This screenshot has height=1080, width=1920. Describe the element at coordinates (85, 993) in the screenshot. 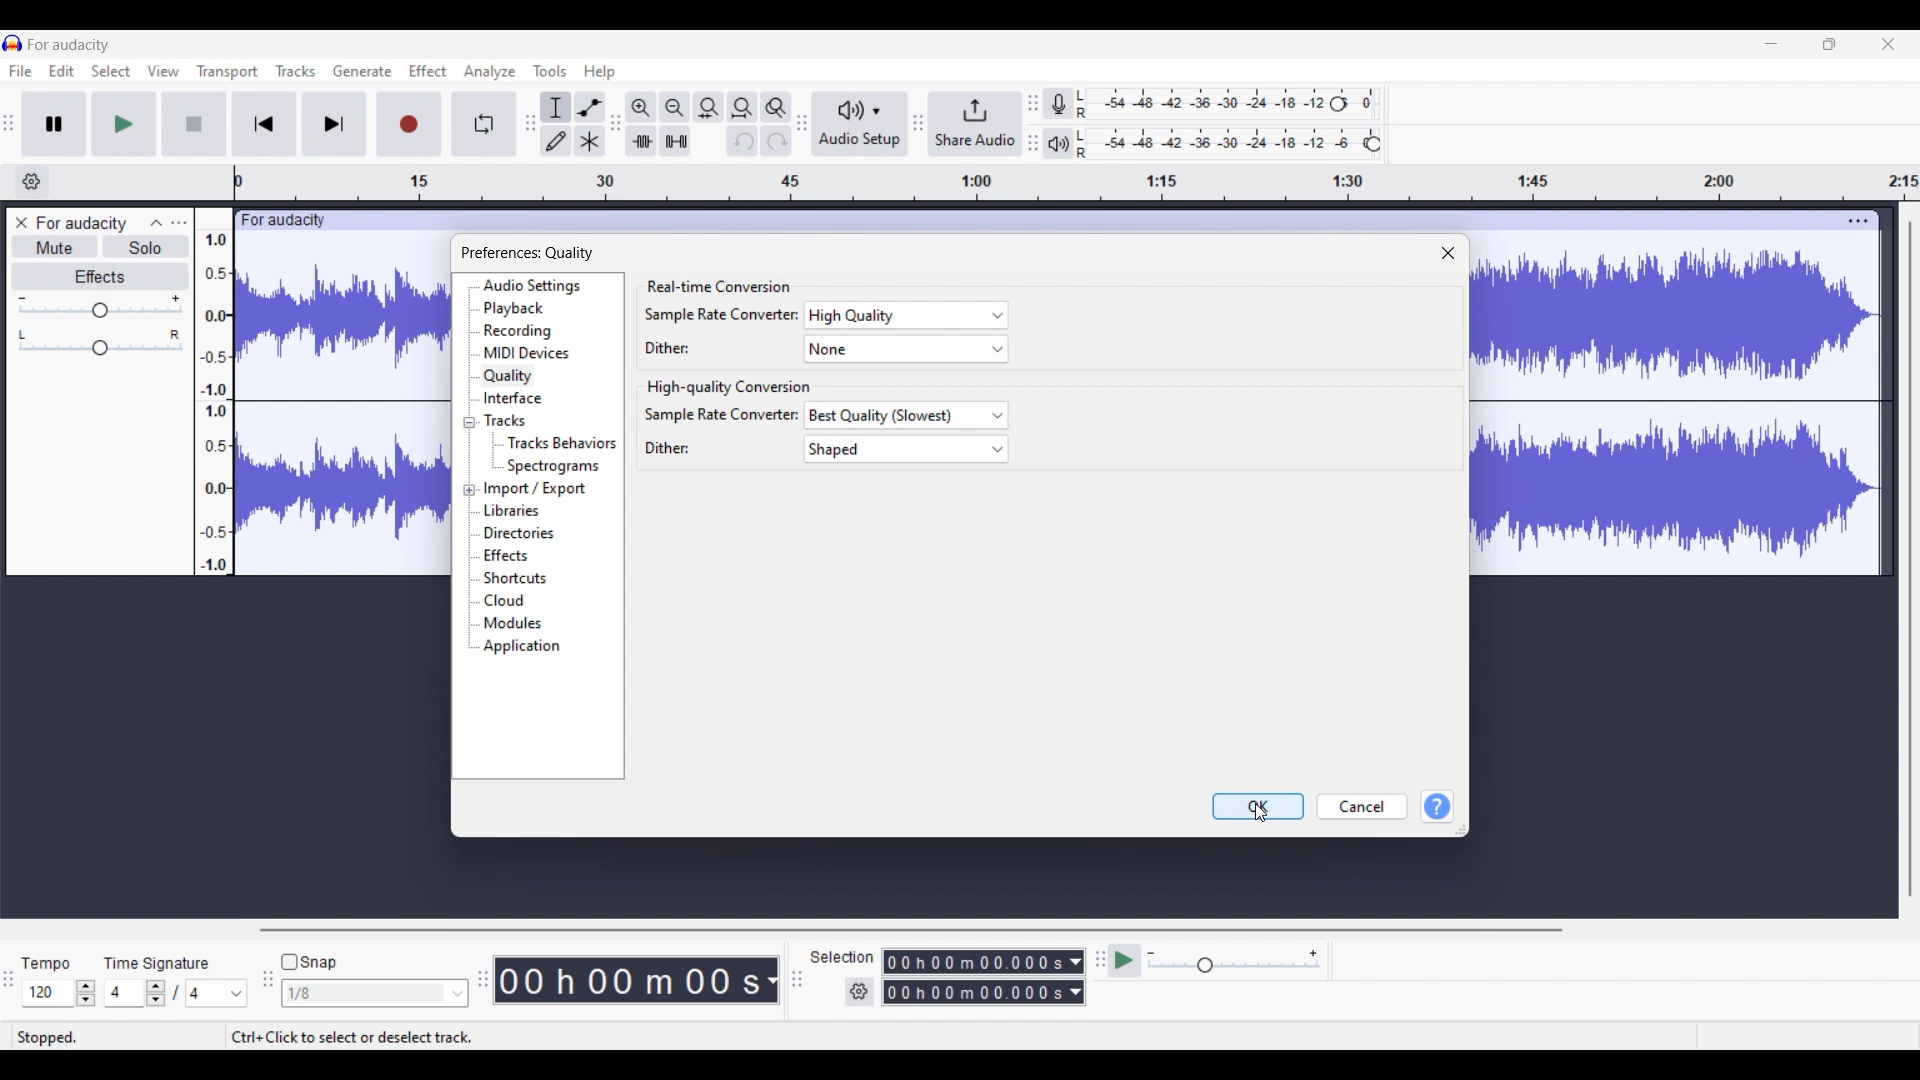

I see `Increase/Decrease Tempo` at that location.